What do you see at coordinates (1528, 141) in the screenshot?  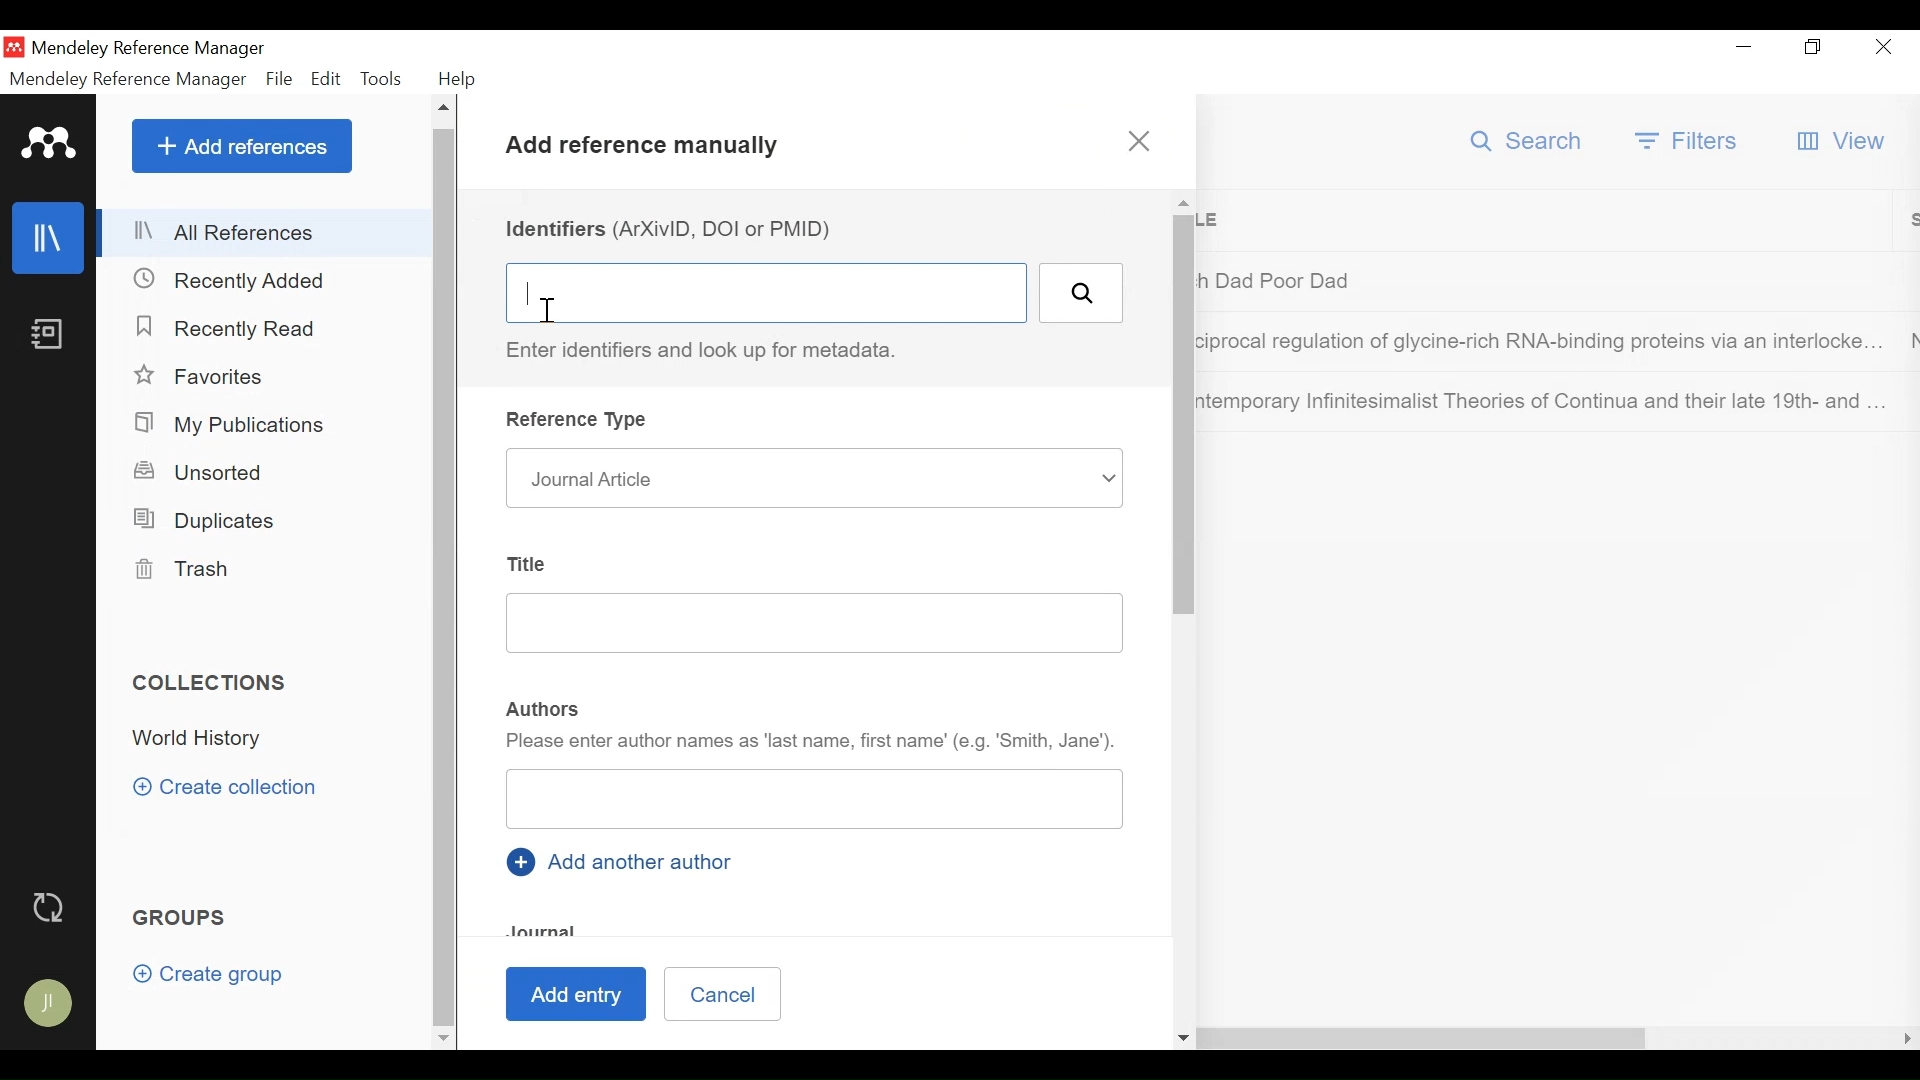 I see `Search ` at bounding box center [1528, 141].